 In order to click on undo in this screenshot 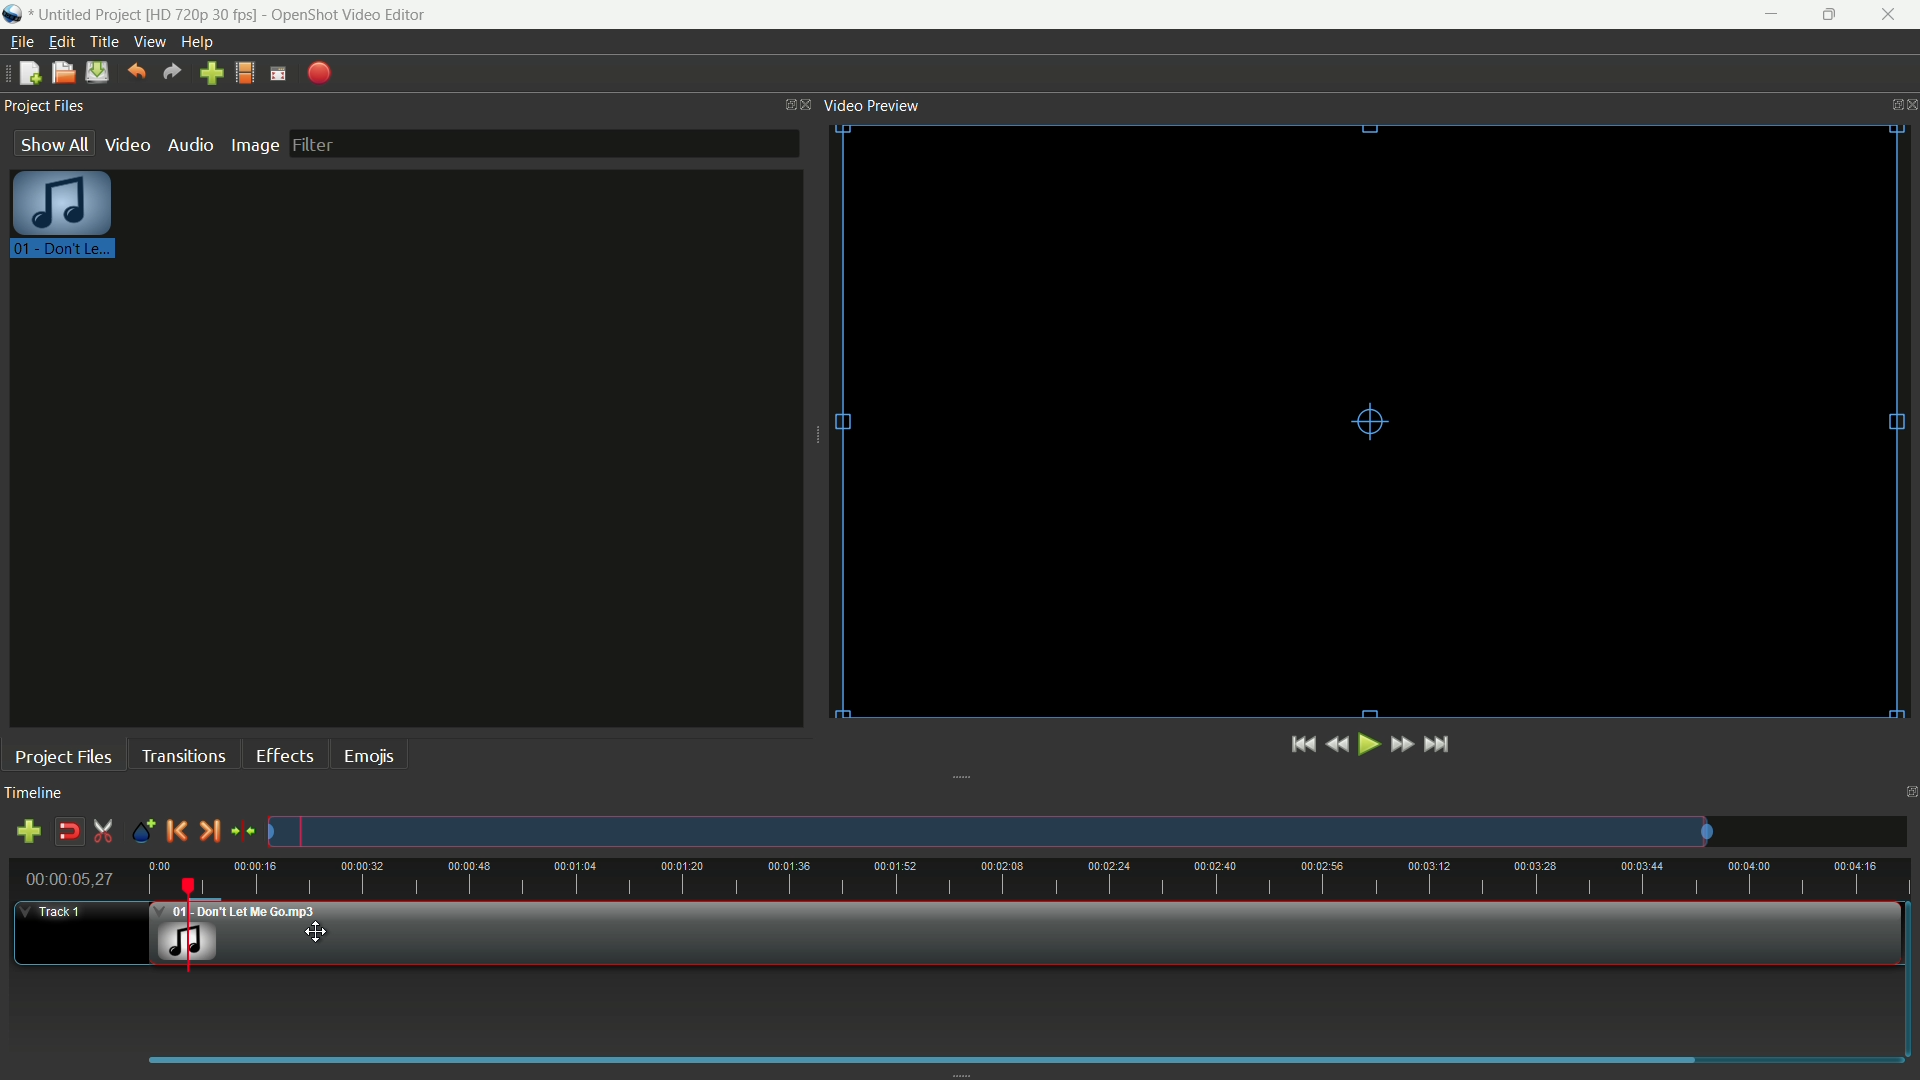, I will do `click(138, 73)`.